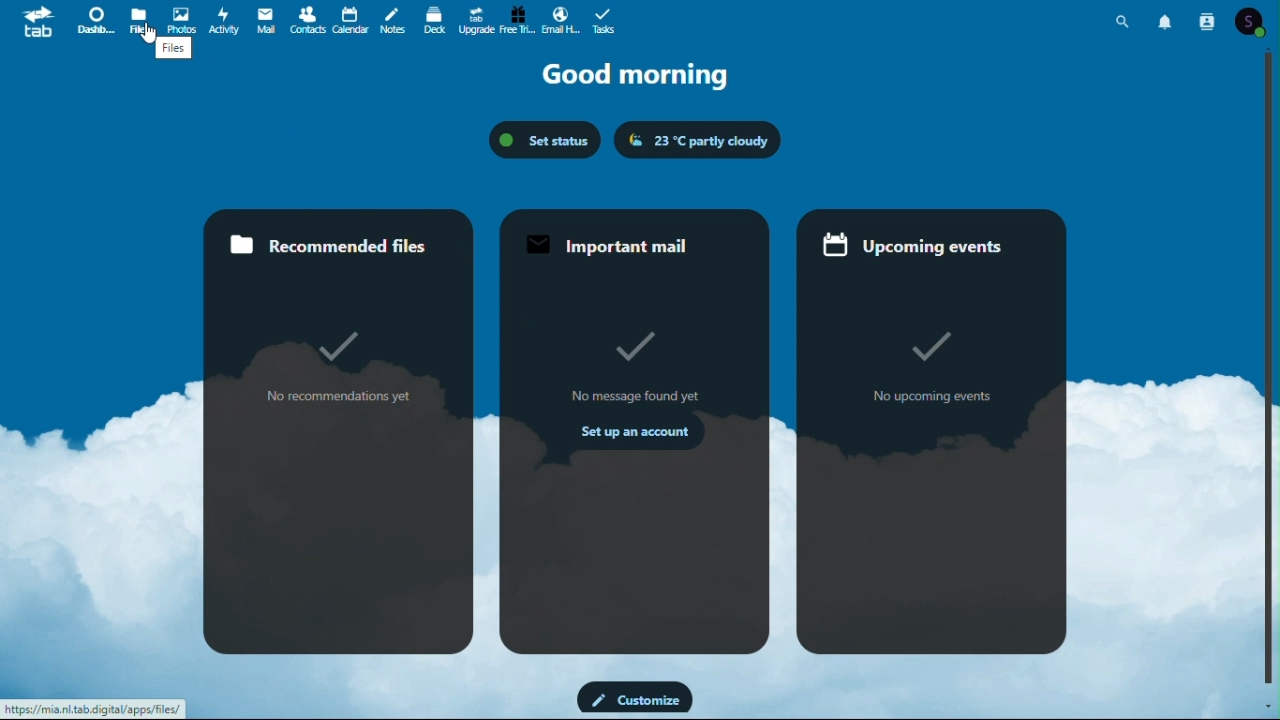 The image size is (1280, 720). Describe the element at coordinates (635, 697) in the screenshot. I see `Customize` at that location.